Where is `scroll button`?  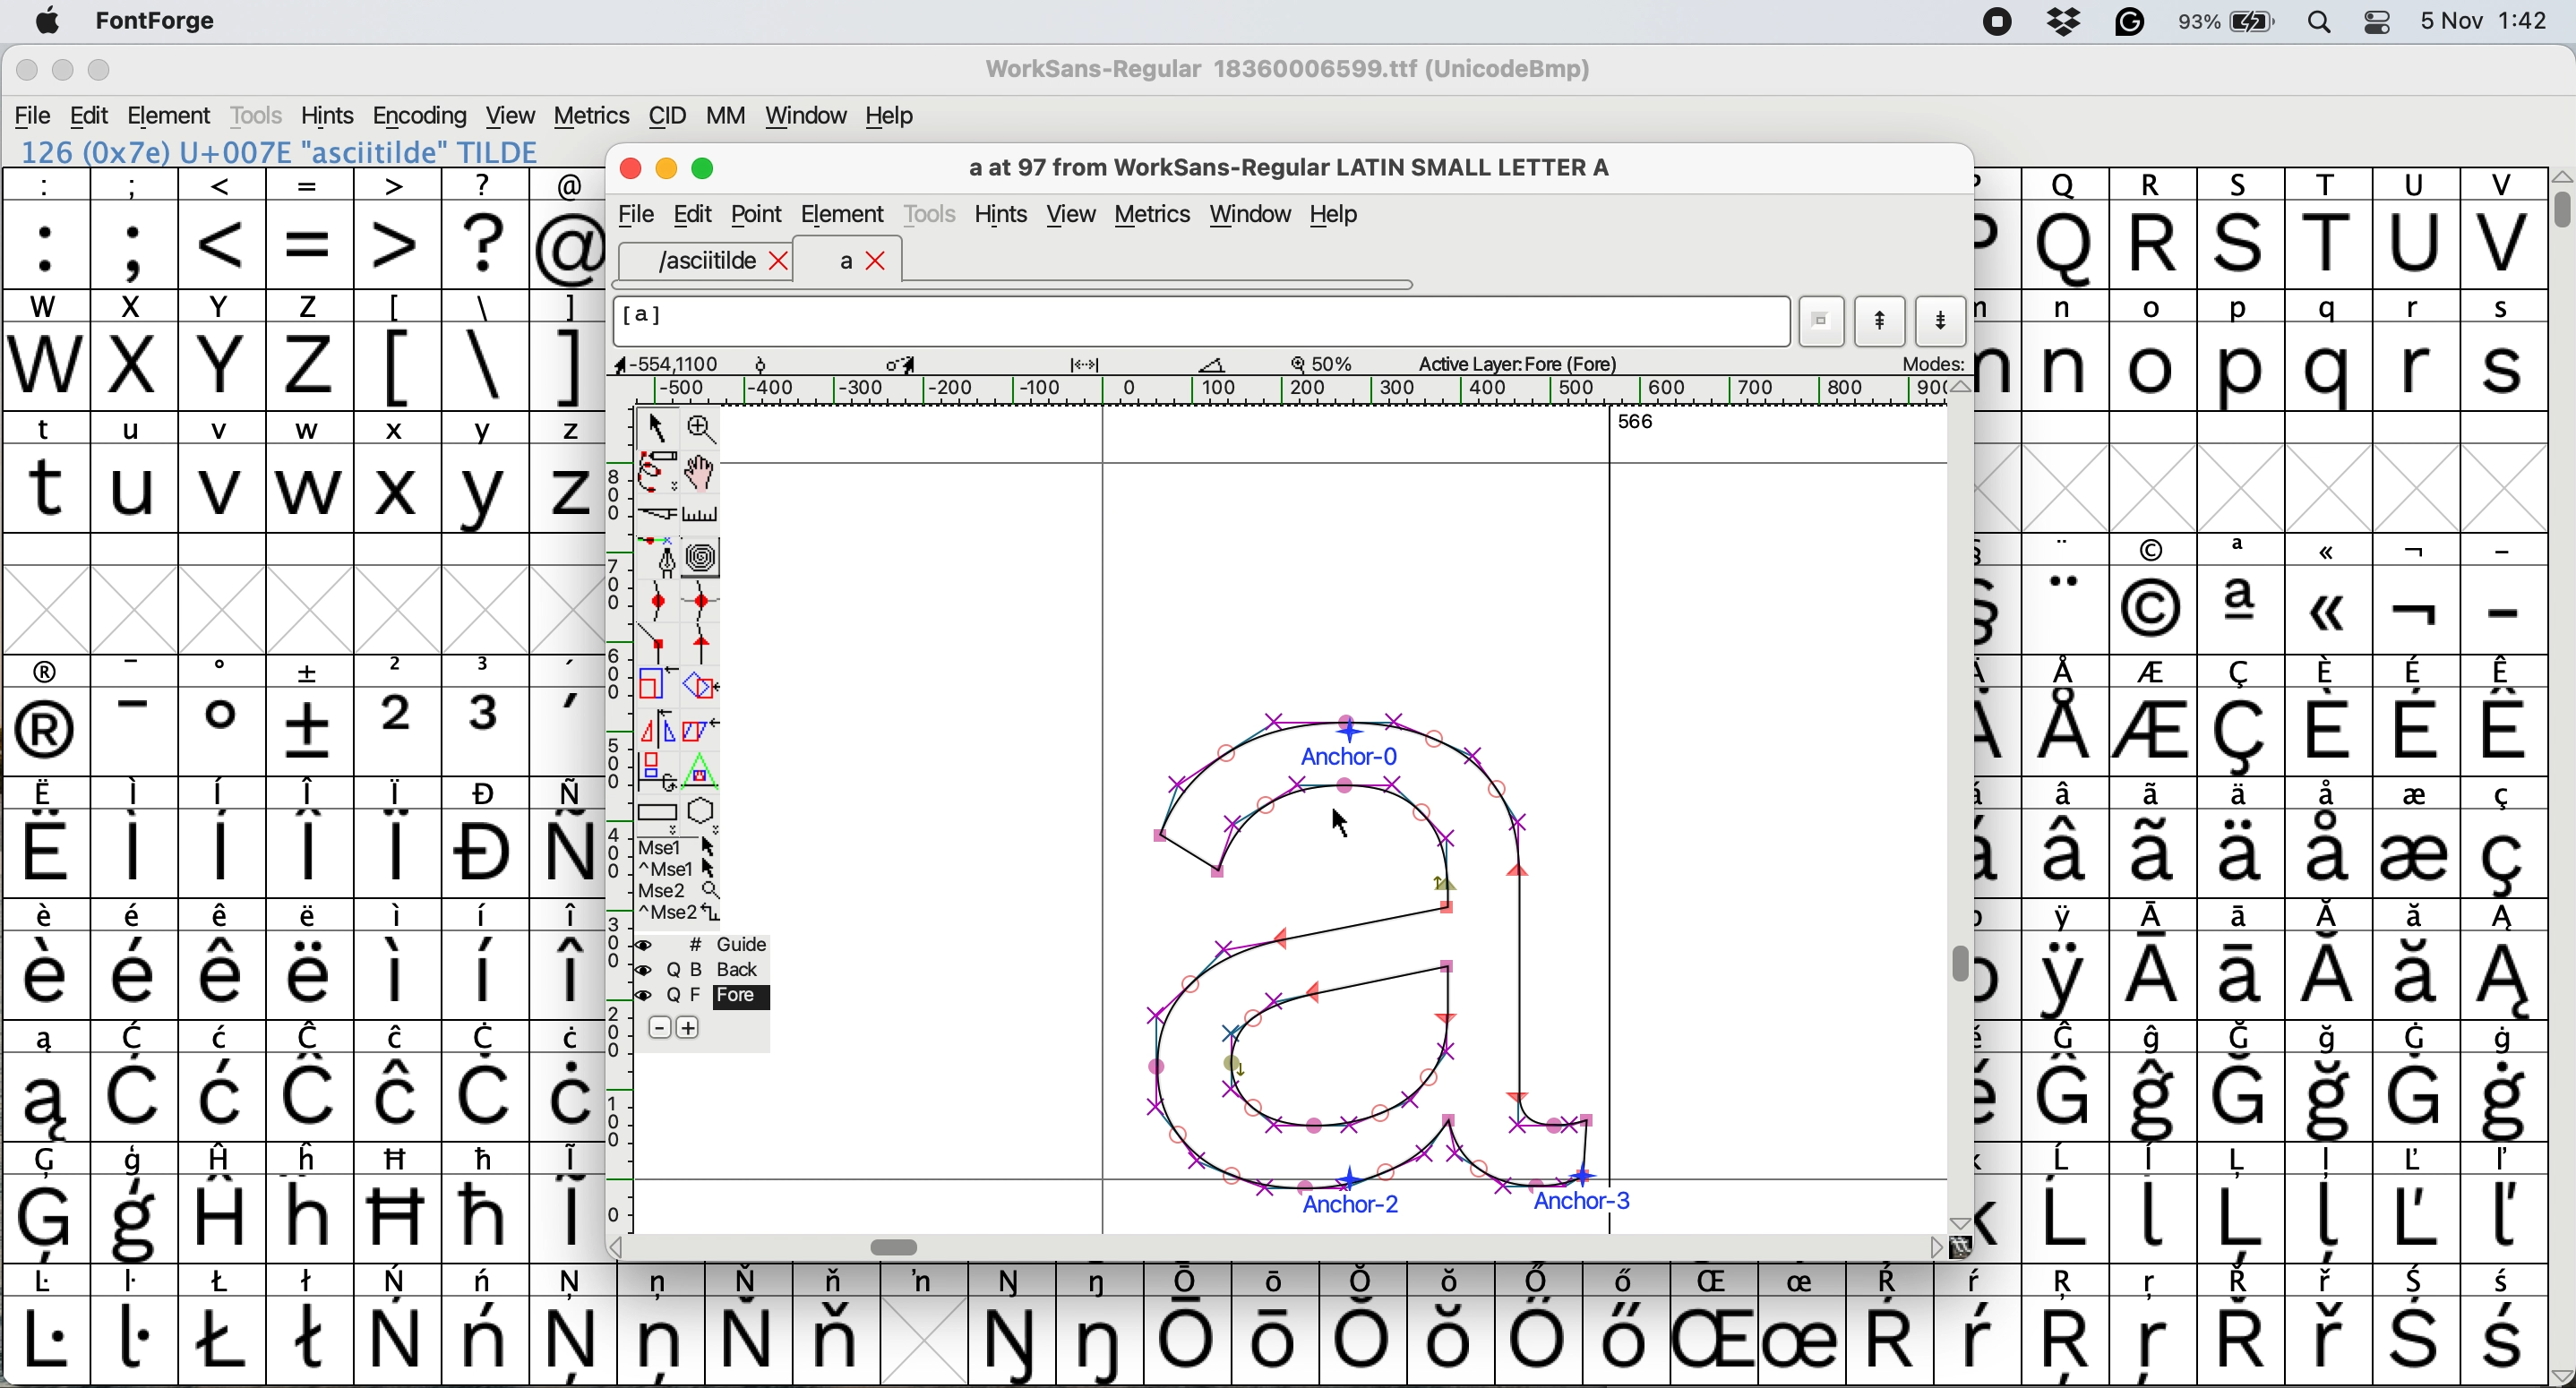
scroll button is located at coordinates (1957, 1221).